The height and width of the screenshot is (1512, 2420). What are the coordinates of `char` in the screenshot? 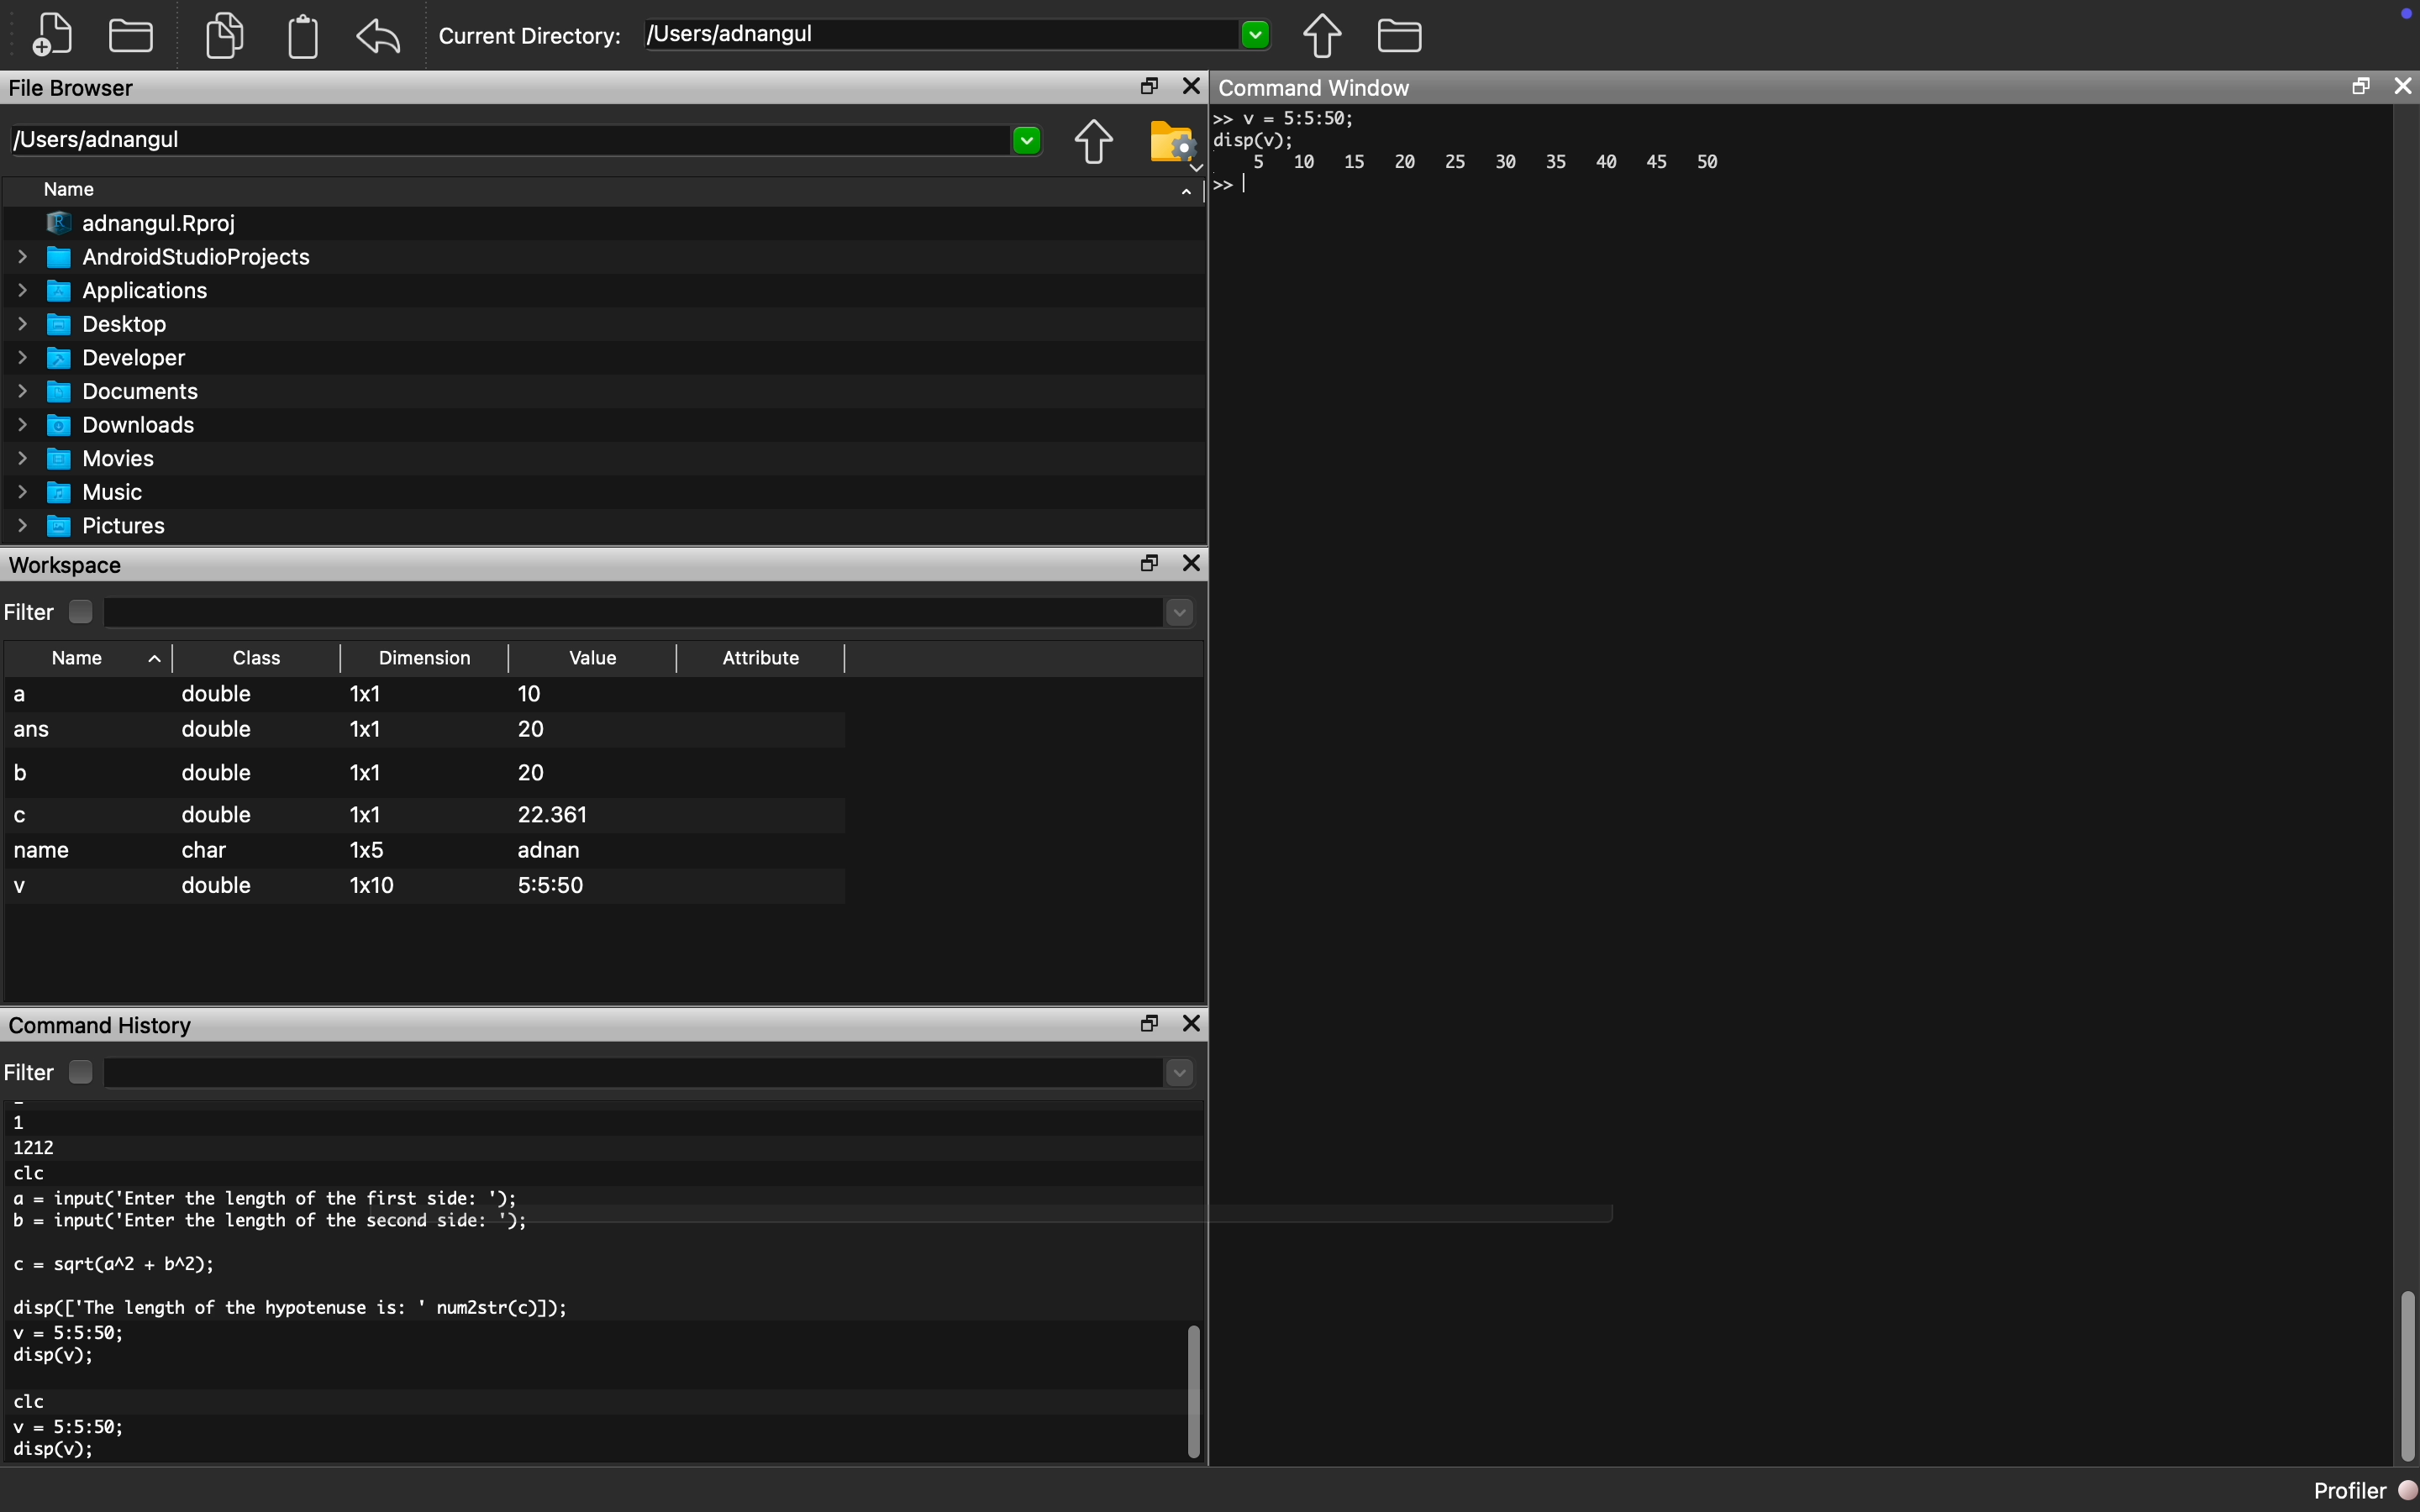 It's located at (206, 851).